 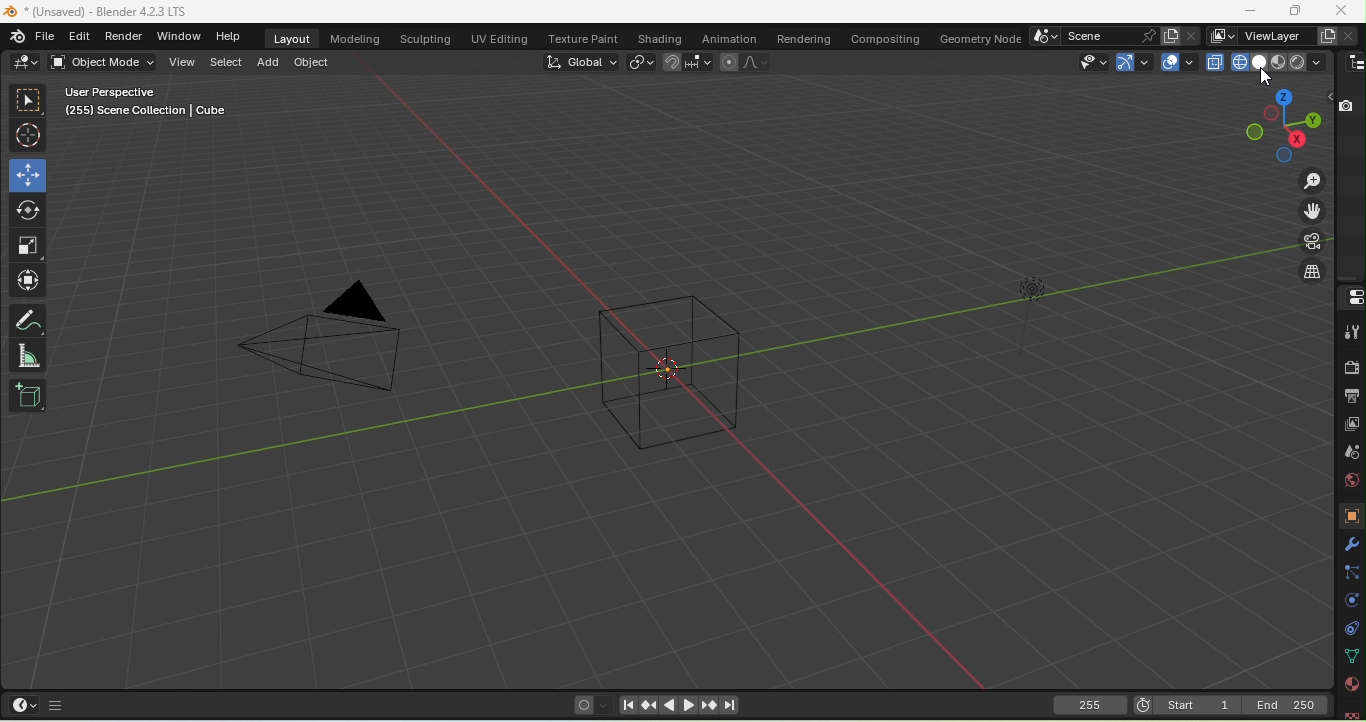 What do you see at coordinates (1354, 426) in the screenshot?
I see `View layer` at bounding box center [1354, 426].